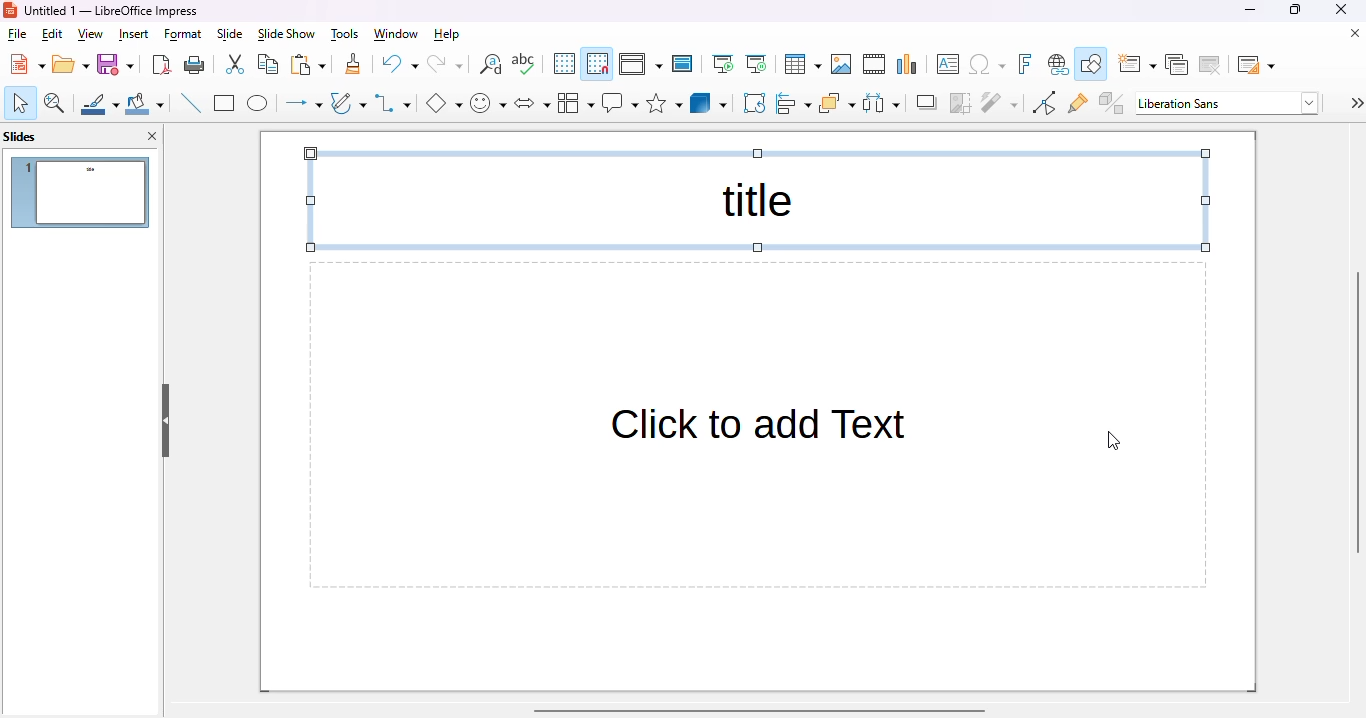  Describe the element at coordinates (353, 64) in the screenshot. I see `clone formatting` at that location.